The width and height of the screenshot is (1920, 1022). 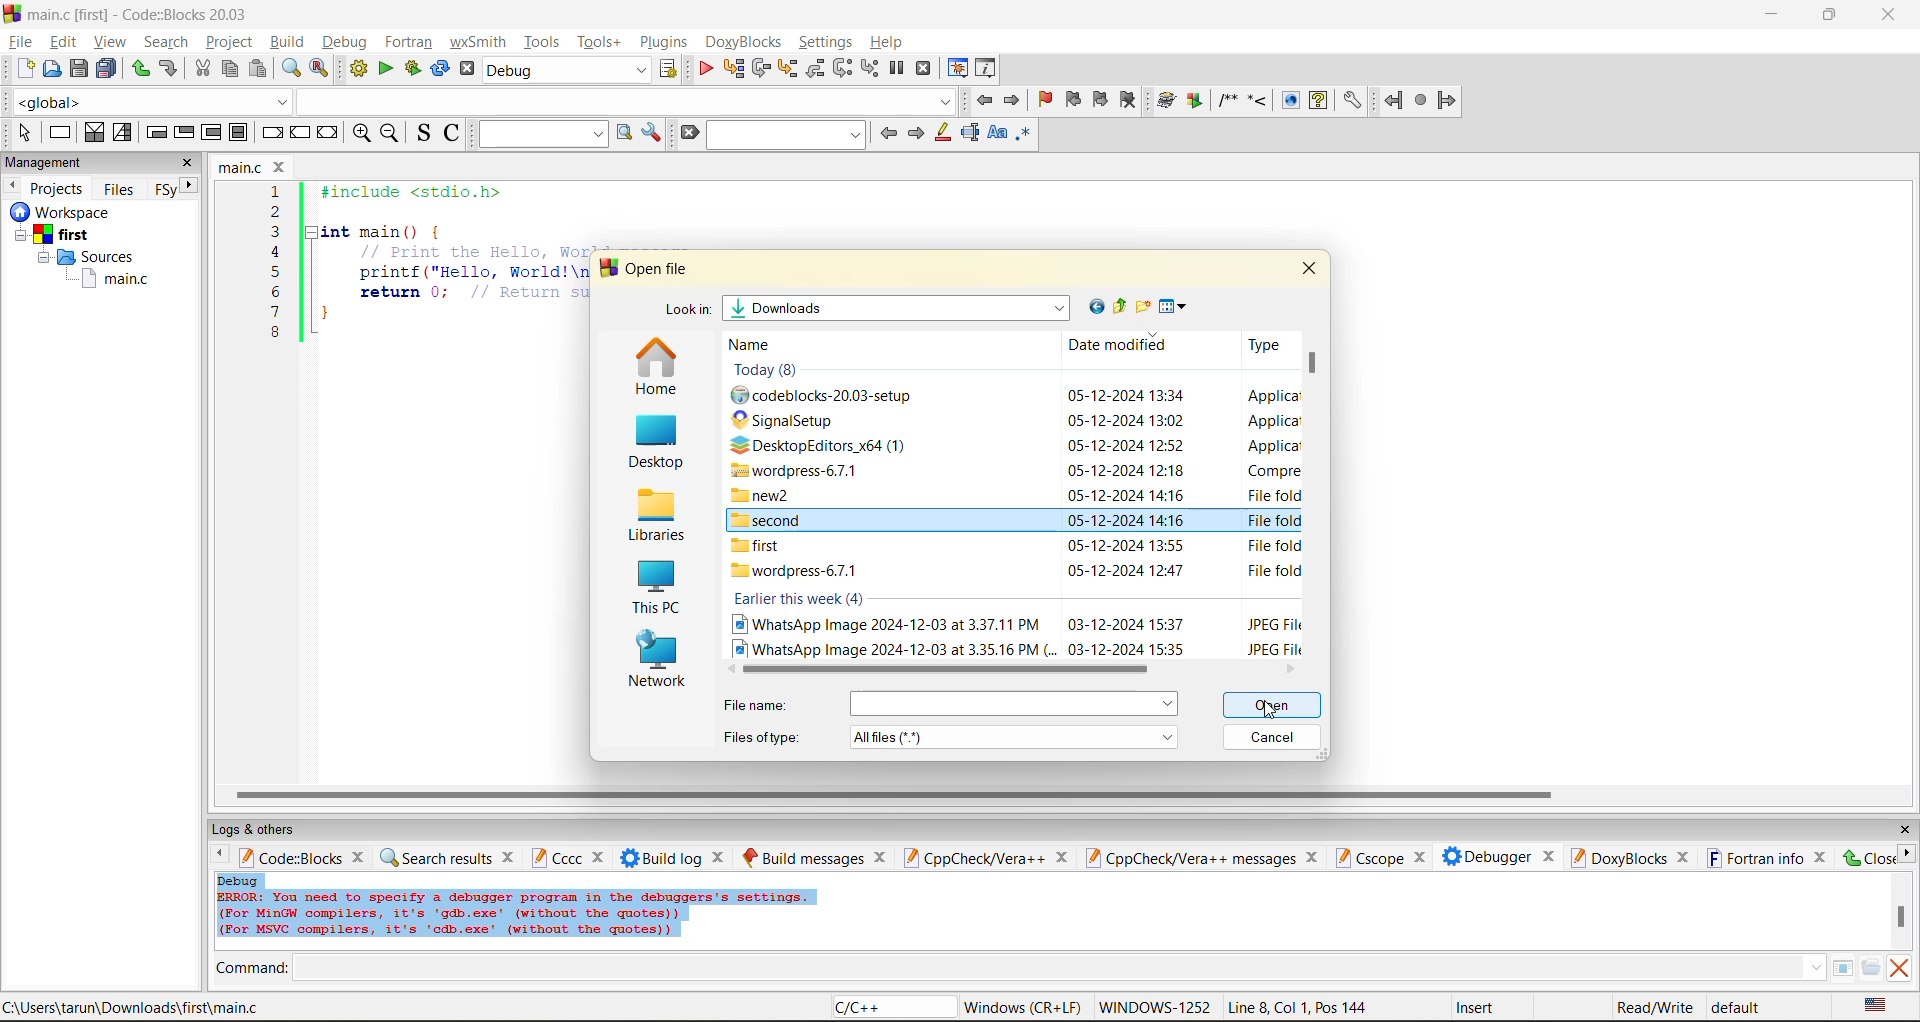 I want to click on zoom out, so click(x=389, y=134).